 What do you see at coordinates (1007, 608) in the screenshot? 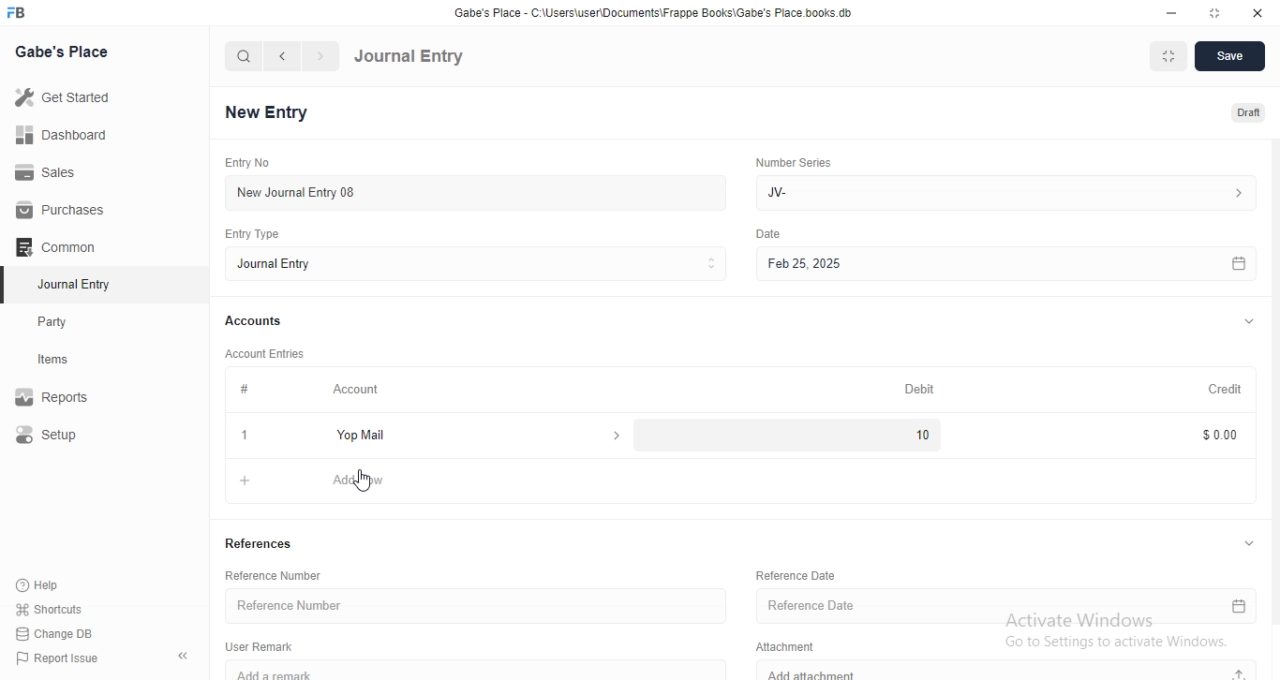
I see `Reference Date` at bounding box center [1007, 608].